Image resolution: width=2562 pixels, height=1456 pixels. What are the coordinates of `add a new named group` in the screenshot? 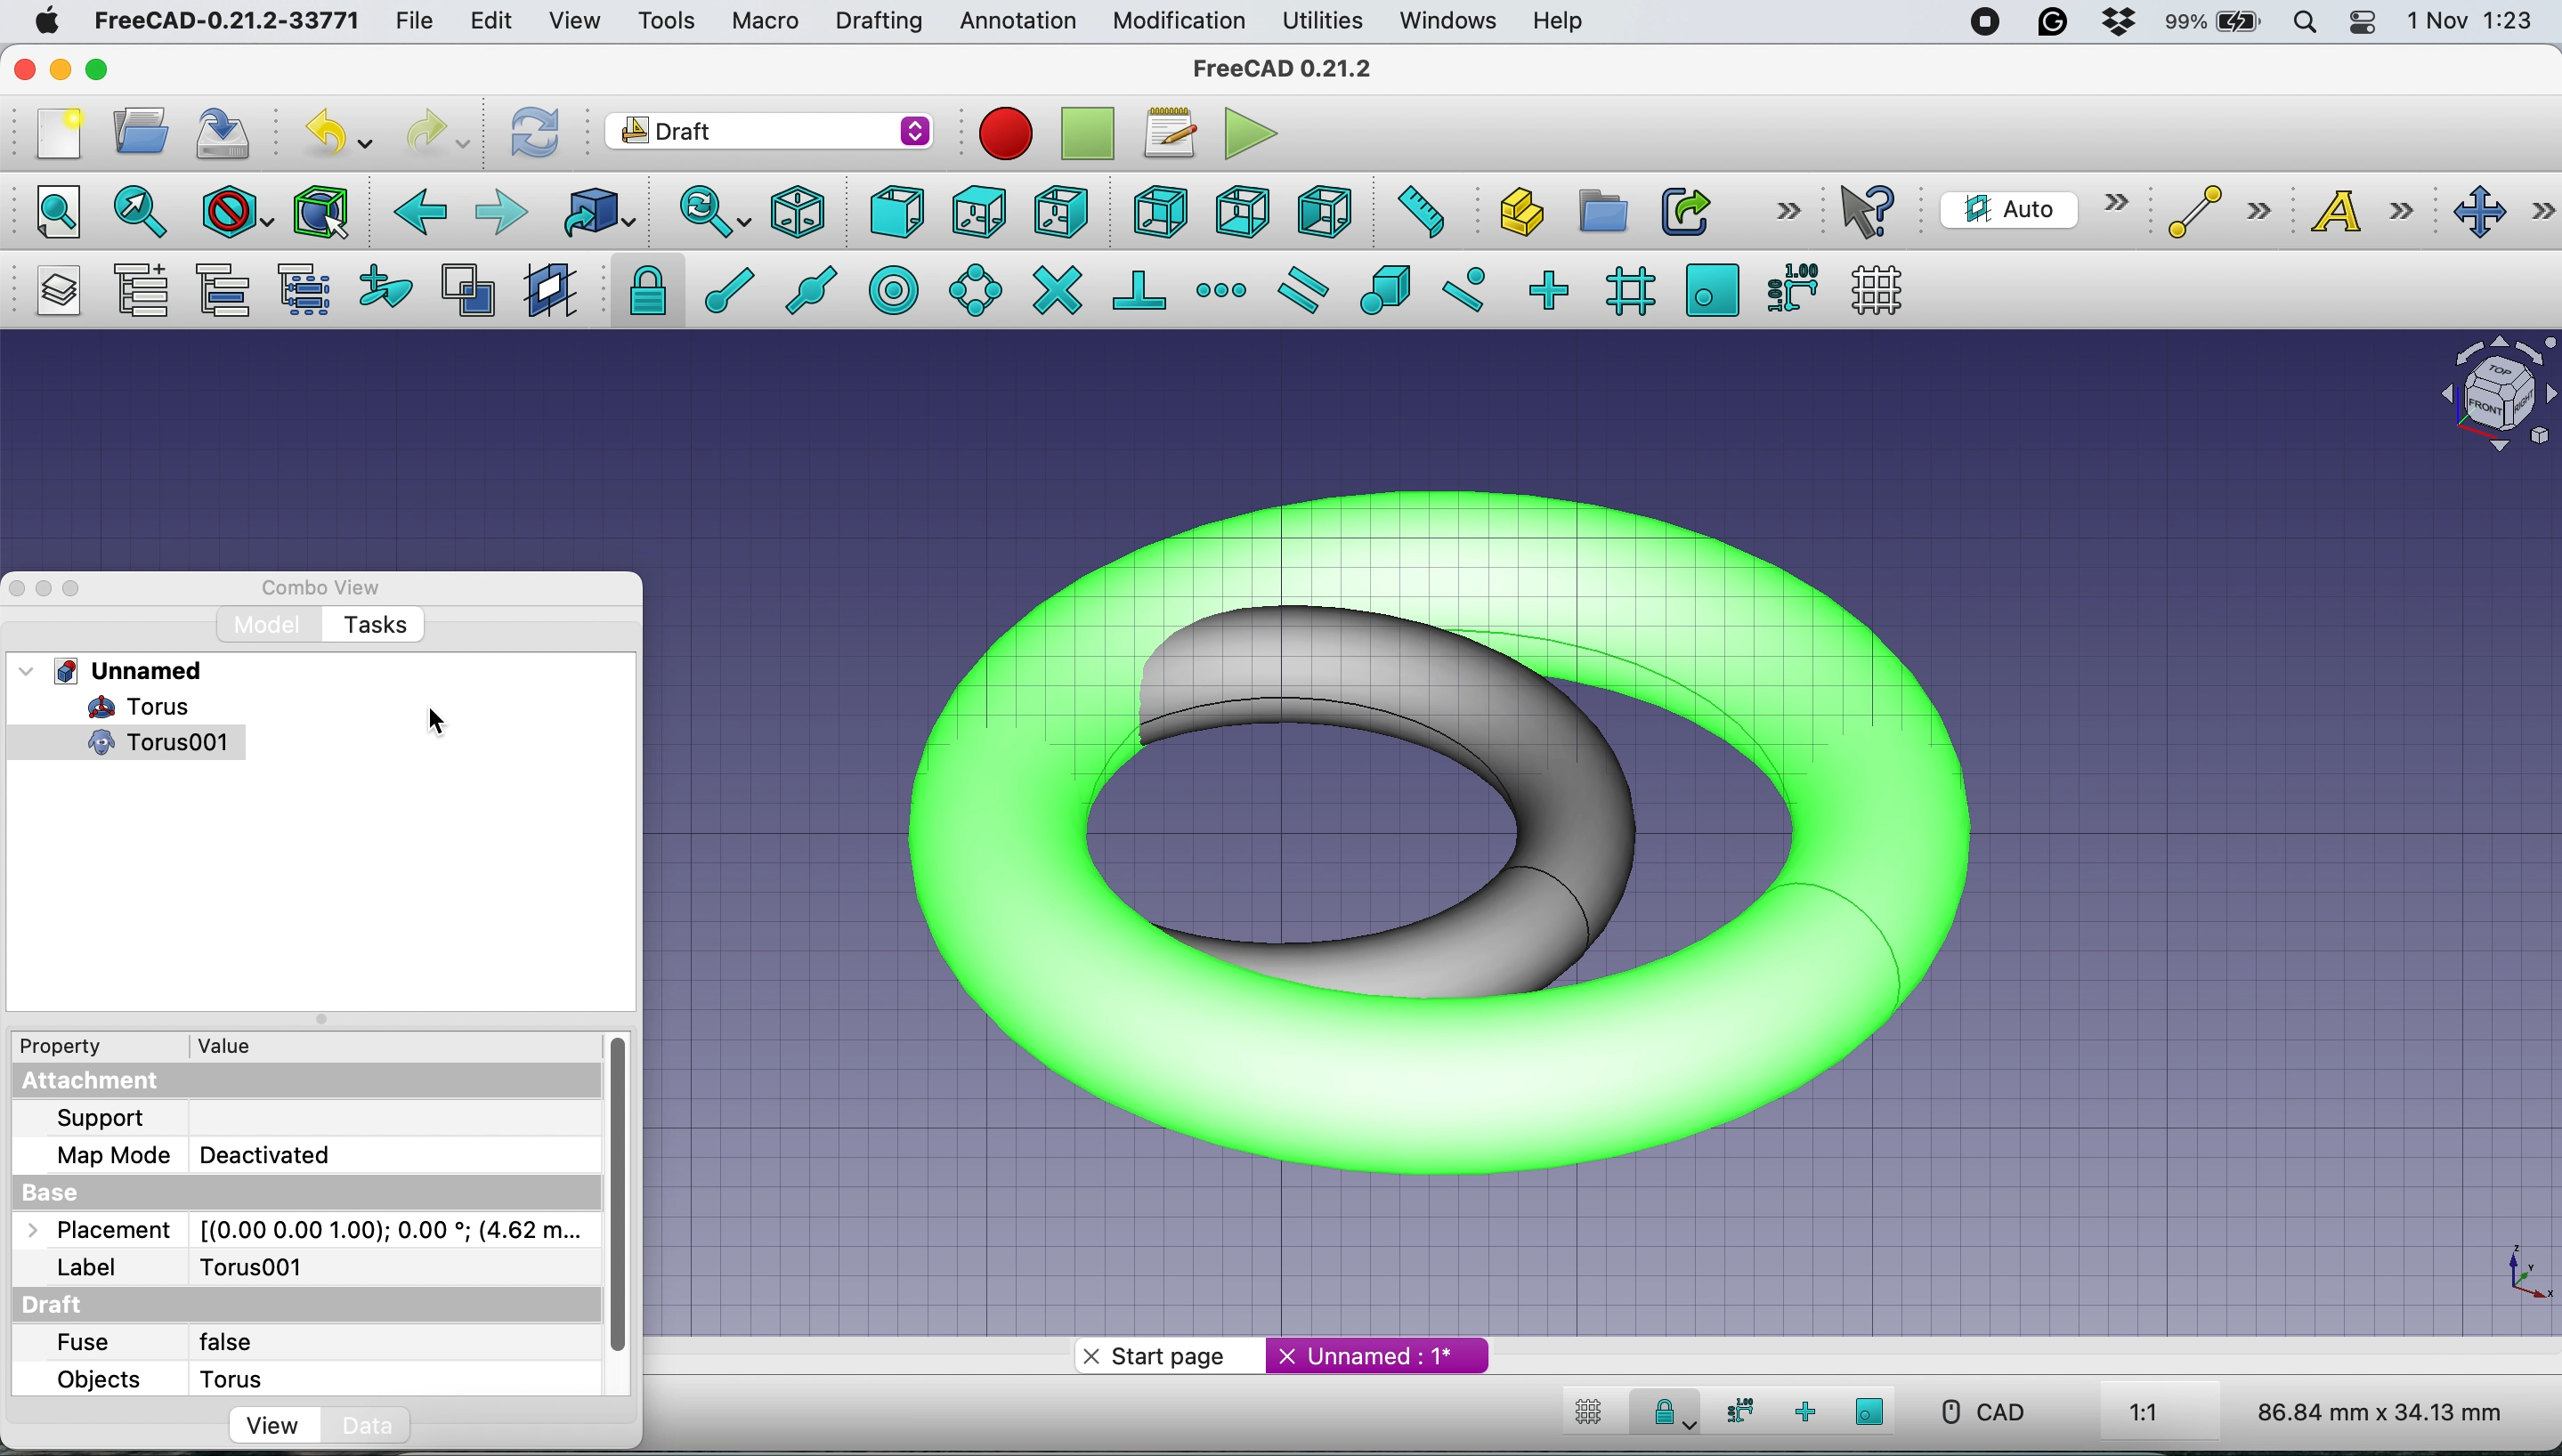 It's located at (143, 289).